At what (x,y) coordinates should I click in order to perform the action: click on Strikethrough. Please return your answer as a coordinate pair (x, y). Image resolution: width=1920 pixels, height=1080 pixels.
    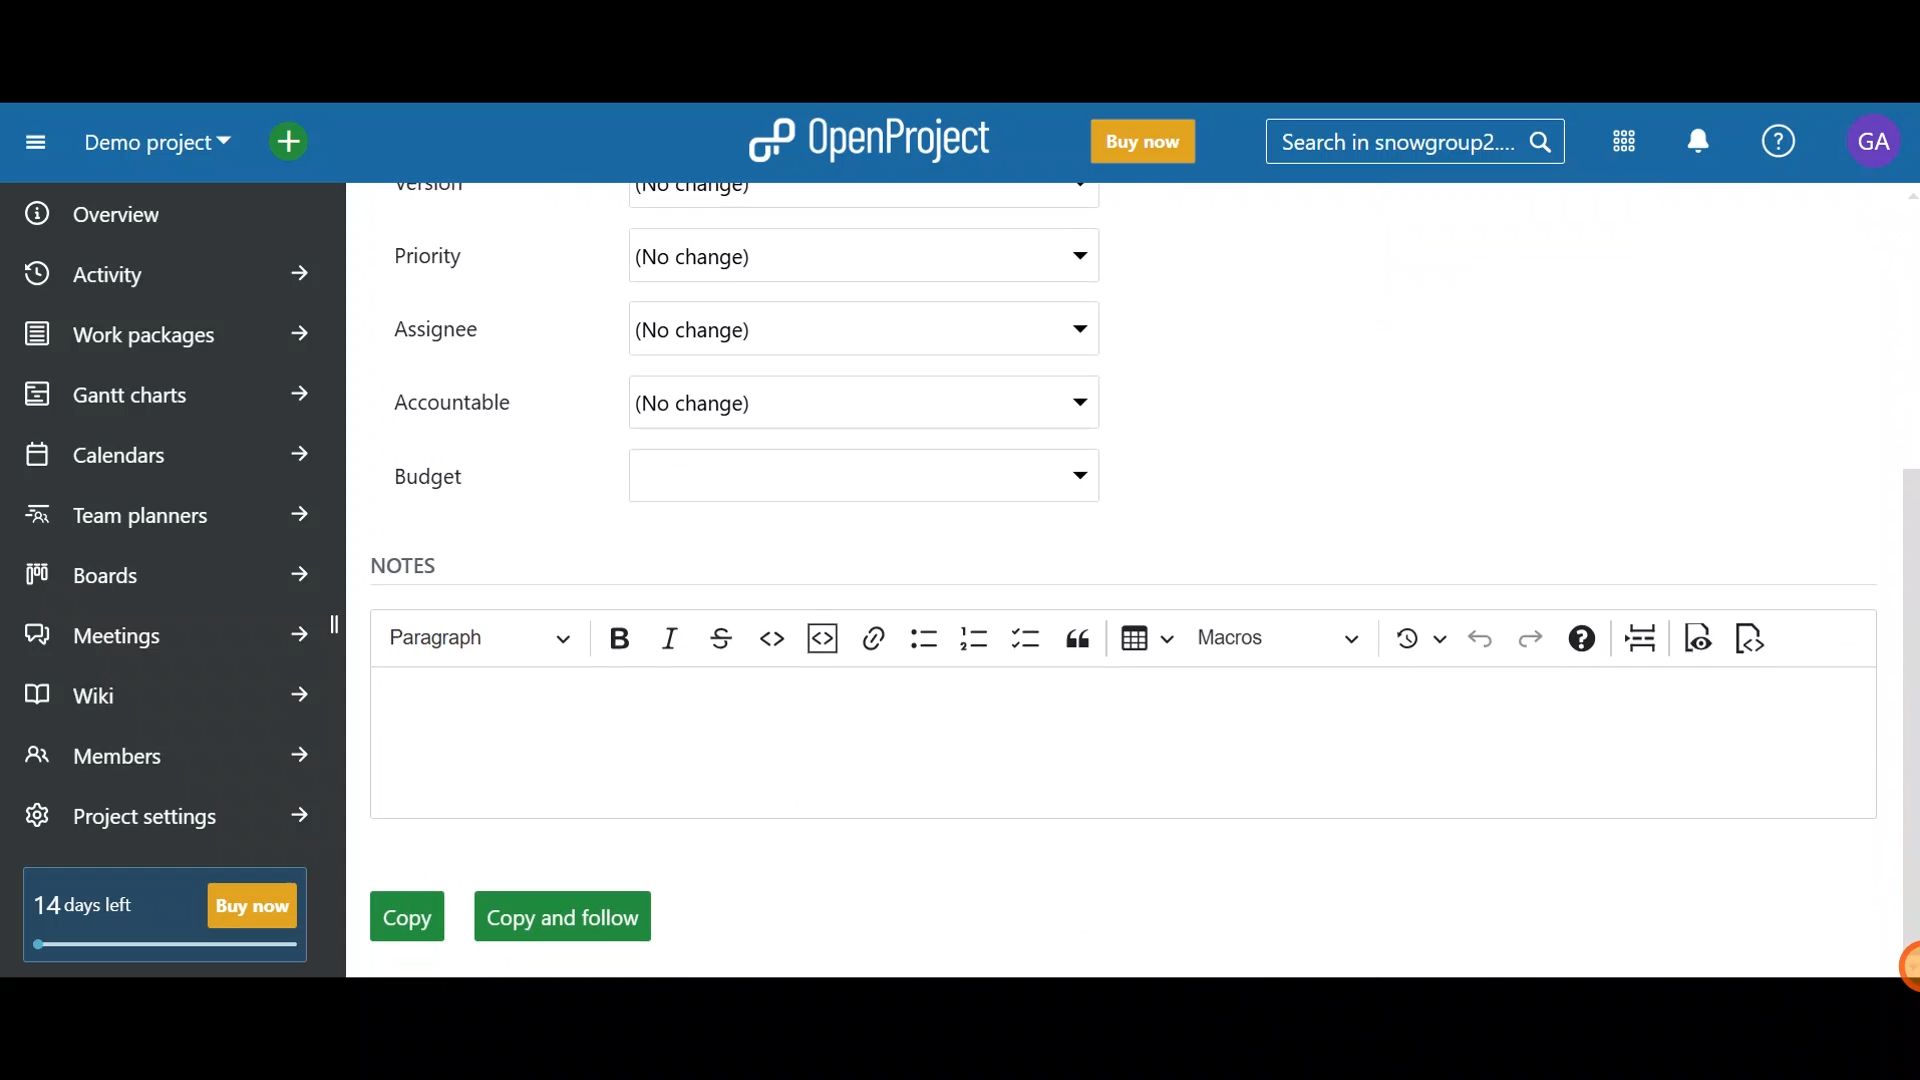
    Looking at the image, I should click on (726, 641).